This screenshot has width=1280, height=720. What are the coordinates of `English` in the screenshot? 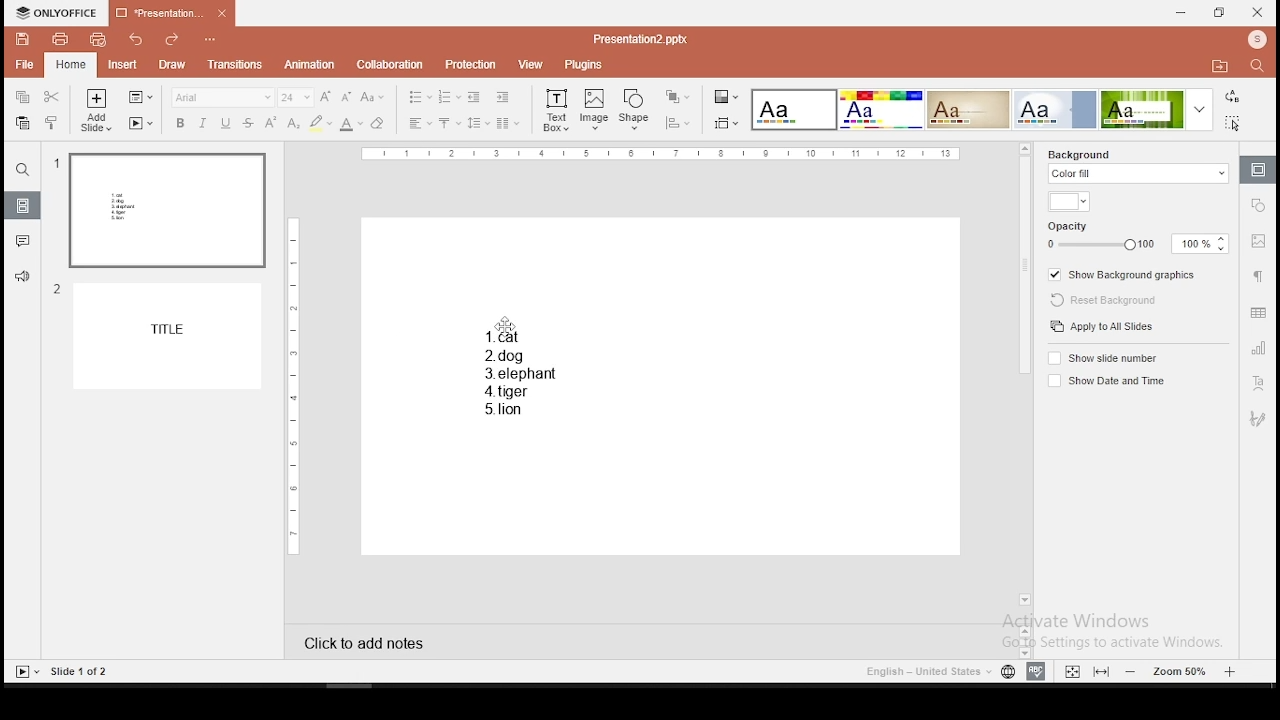 It's located at (920, 671).